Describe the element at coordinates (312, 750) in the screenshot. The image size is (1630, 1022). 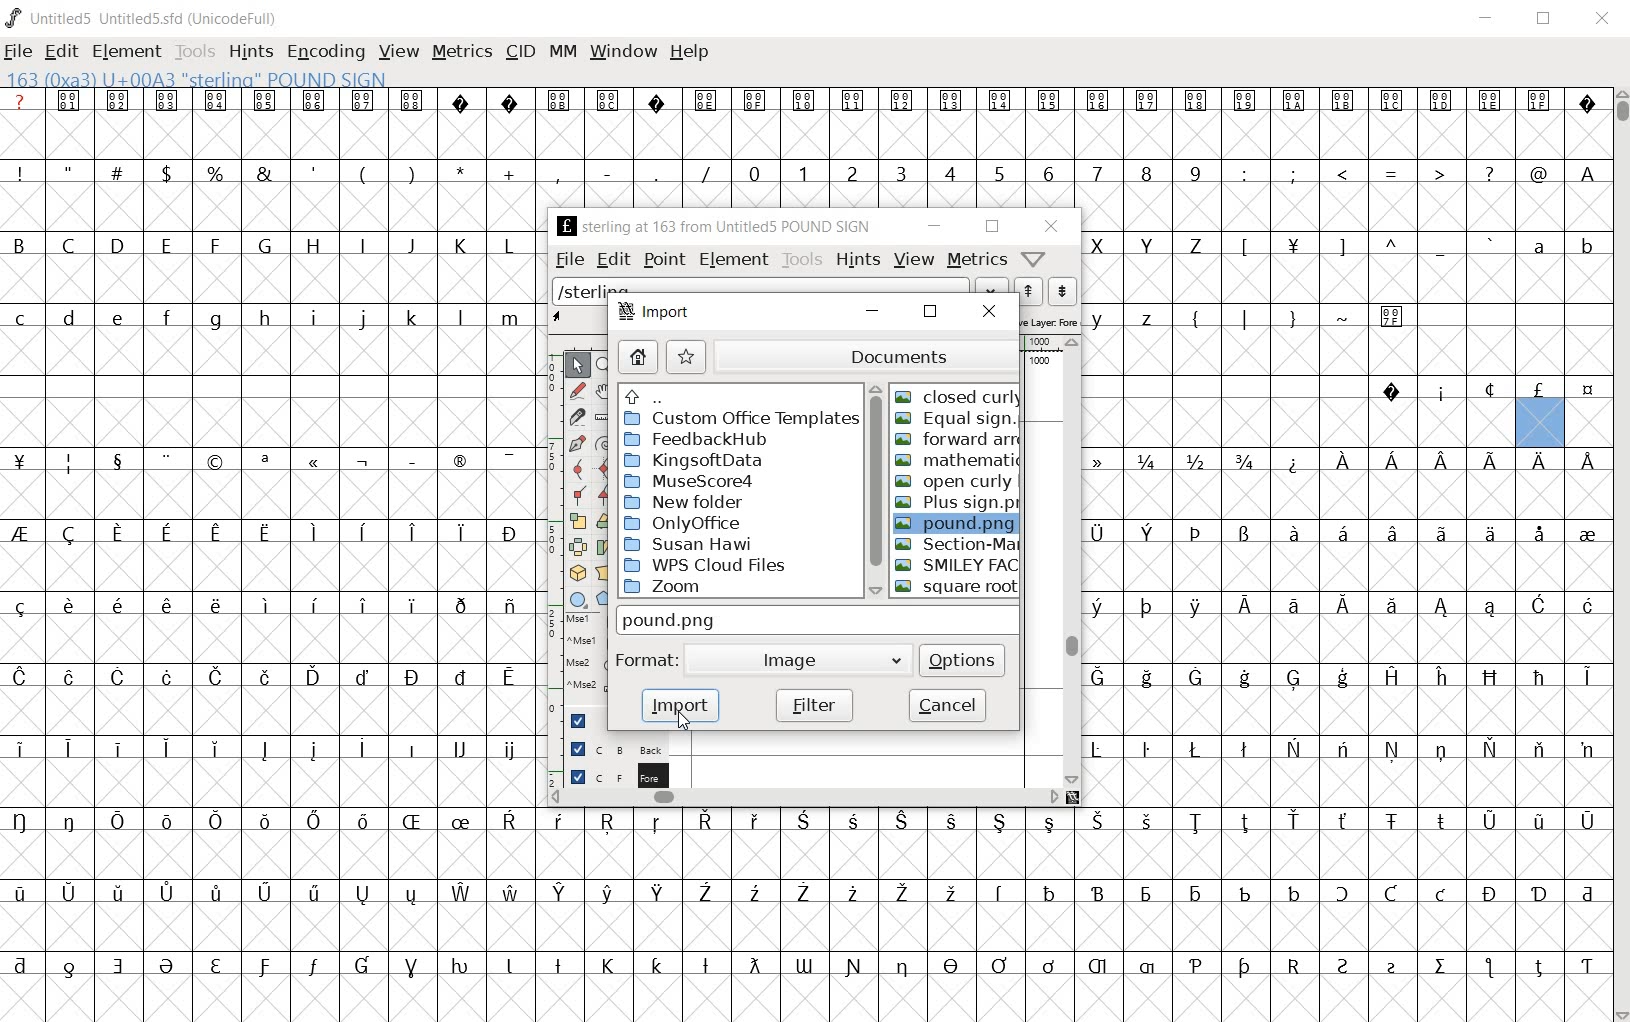
I see `Symbol` at that location.